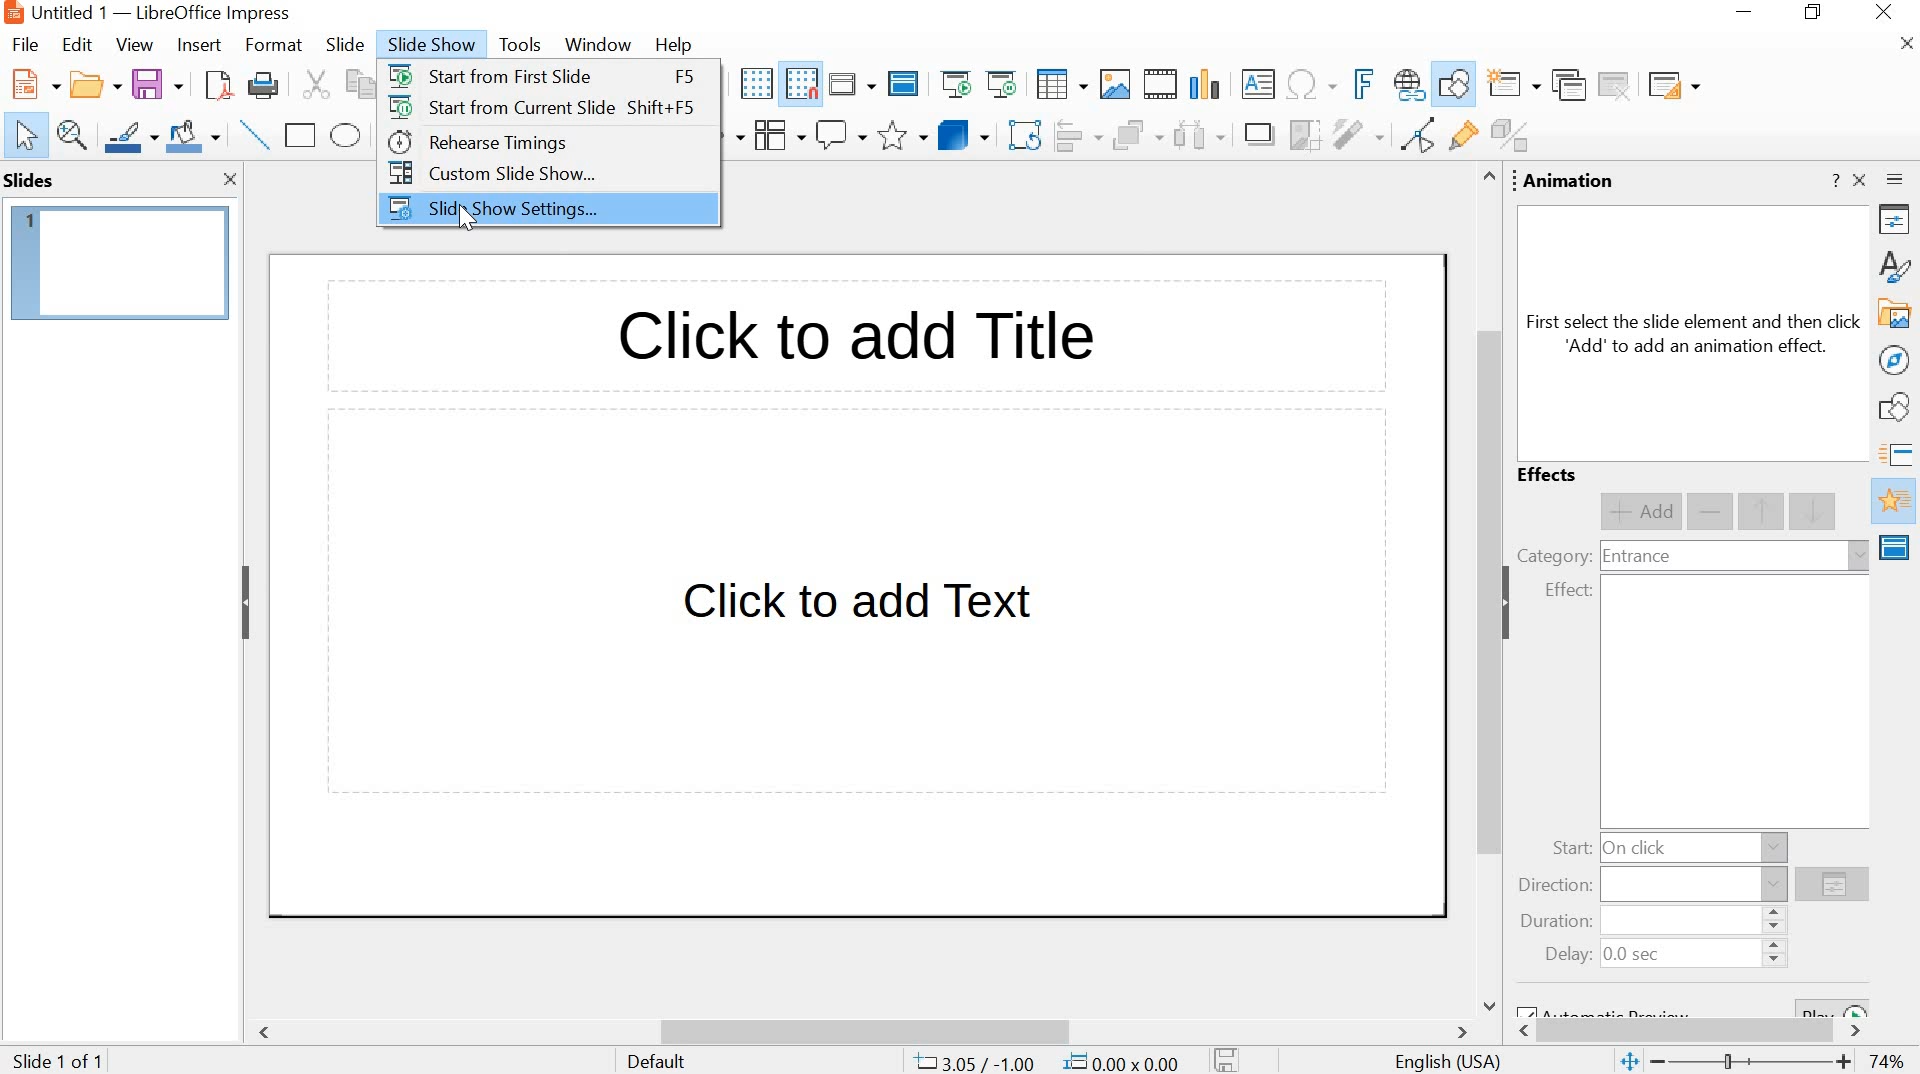  Describe the element at coordinates (1898, 183) in the screenshot. I see `sidebar settings` at that location.